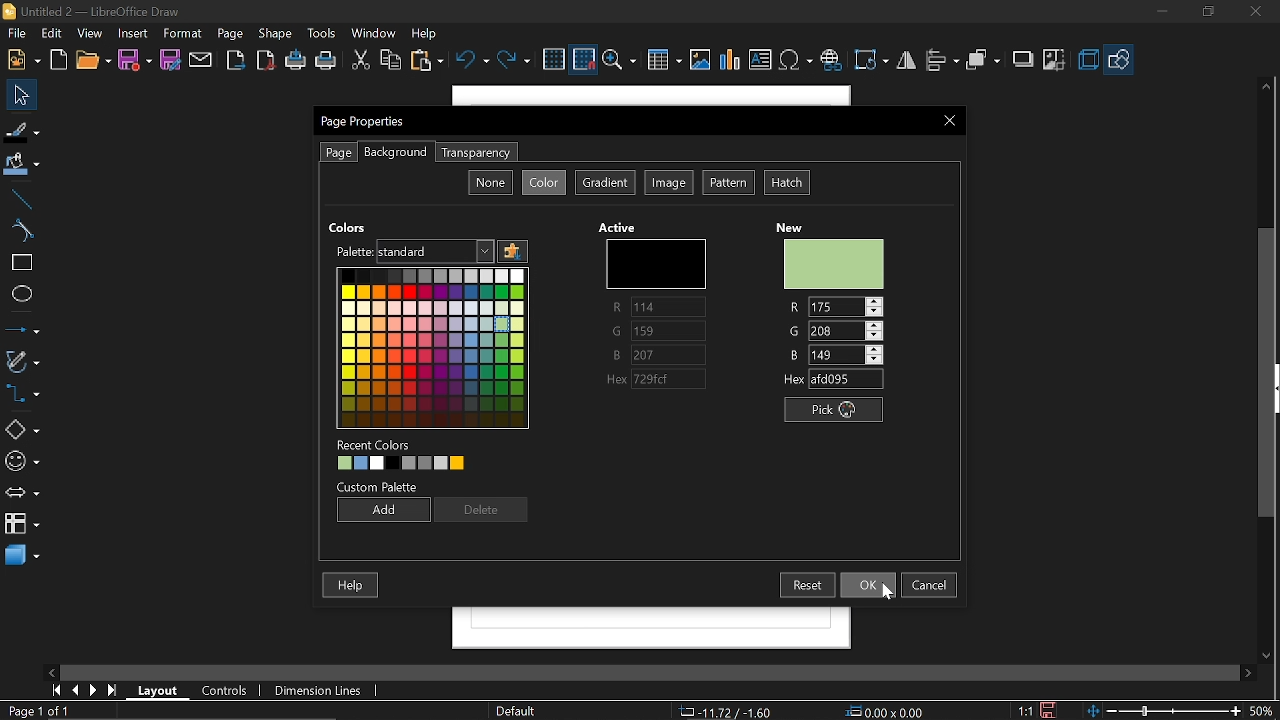 This screenshot has height=720, width=1280. Describe the element at coordinates (931, 584) in the screenshot. I see `Cancel` at that location.